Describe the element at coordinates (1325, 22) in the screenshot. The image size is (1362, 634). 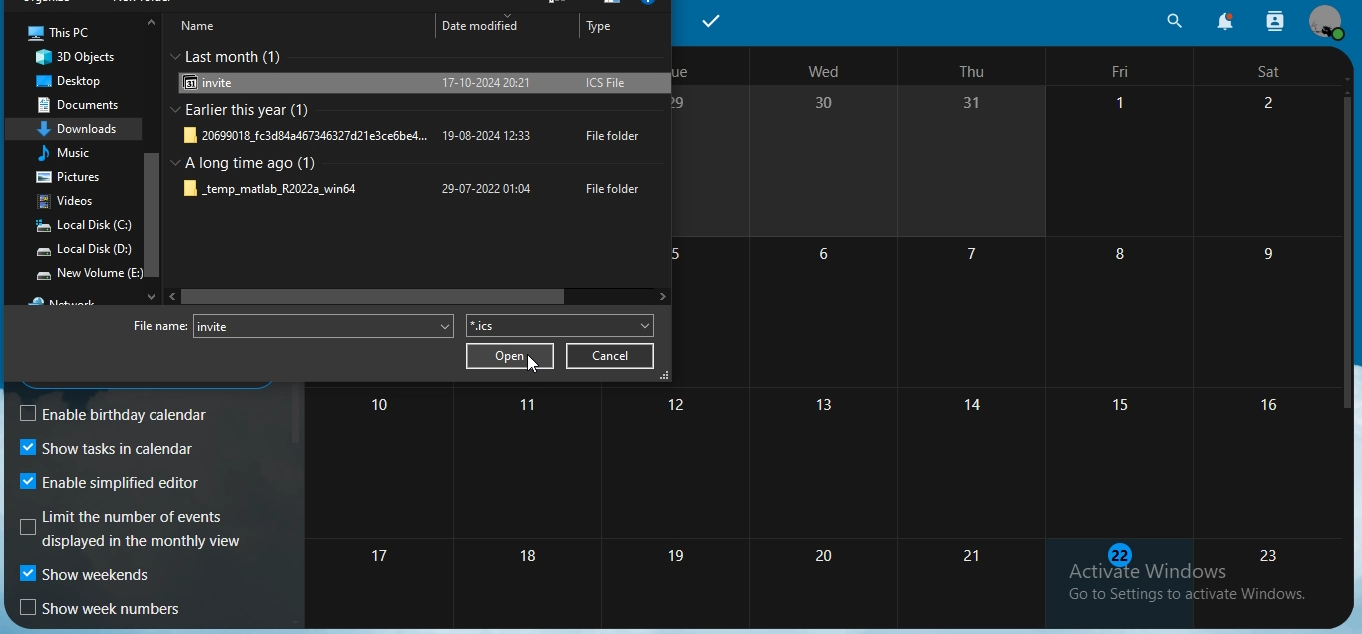
I see `view profile` at that location.